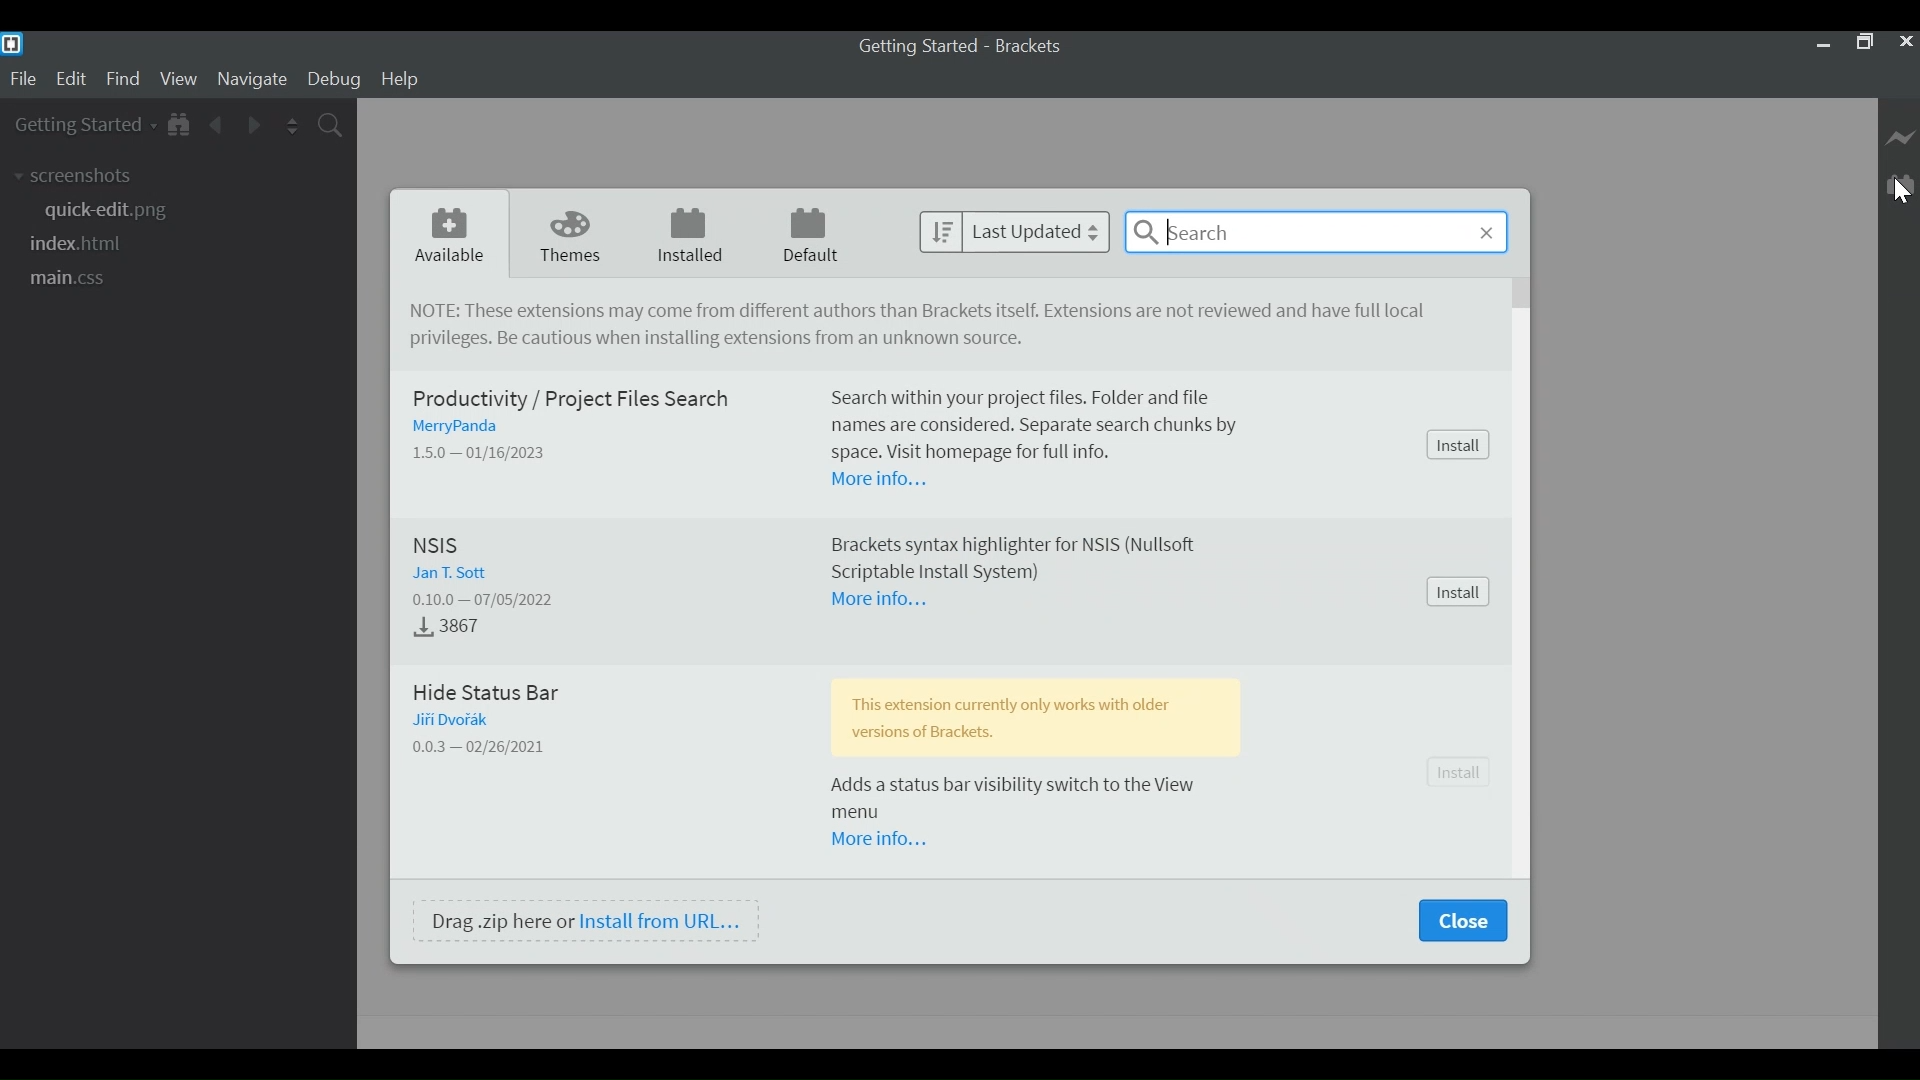 This screenshot has width=1920, height=1080. What do you see at coordinates (715, 342) in the screenshot?
I see `Be cautious when installing extensions from unkown source` at bounding box center [715, 342].